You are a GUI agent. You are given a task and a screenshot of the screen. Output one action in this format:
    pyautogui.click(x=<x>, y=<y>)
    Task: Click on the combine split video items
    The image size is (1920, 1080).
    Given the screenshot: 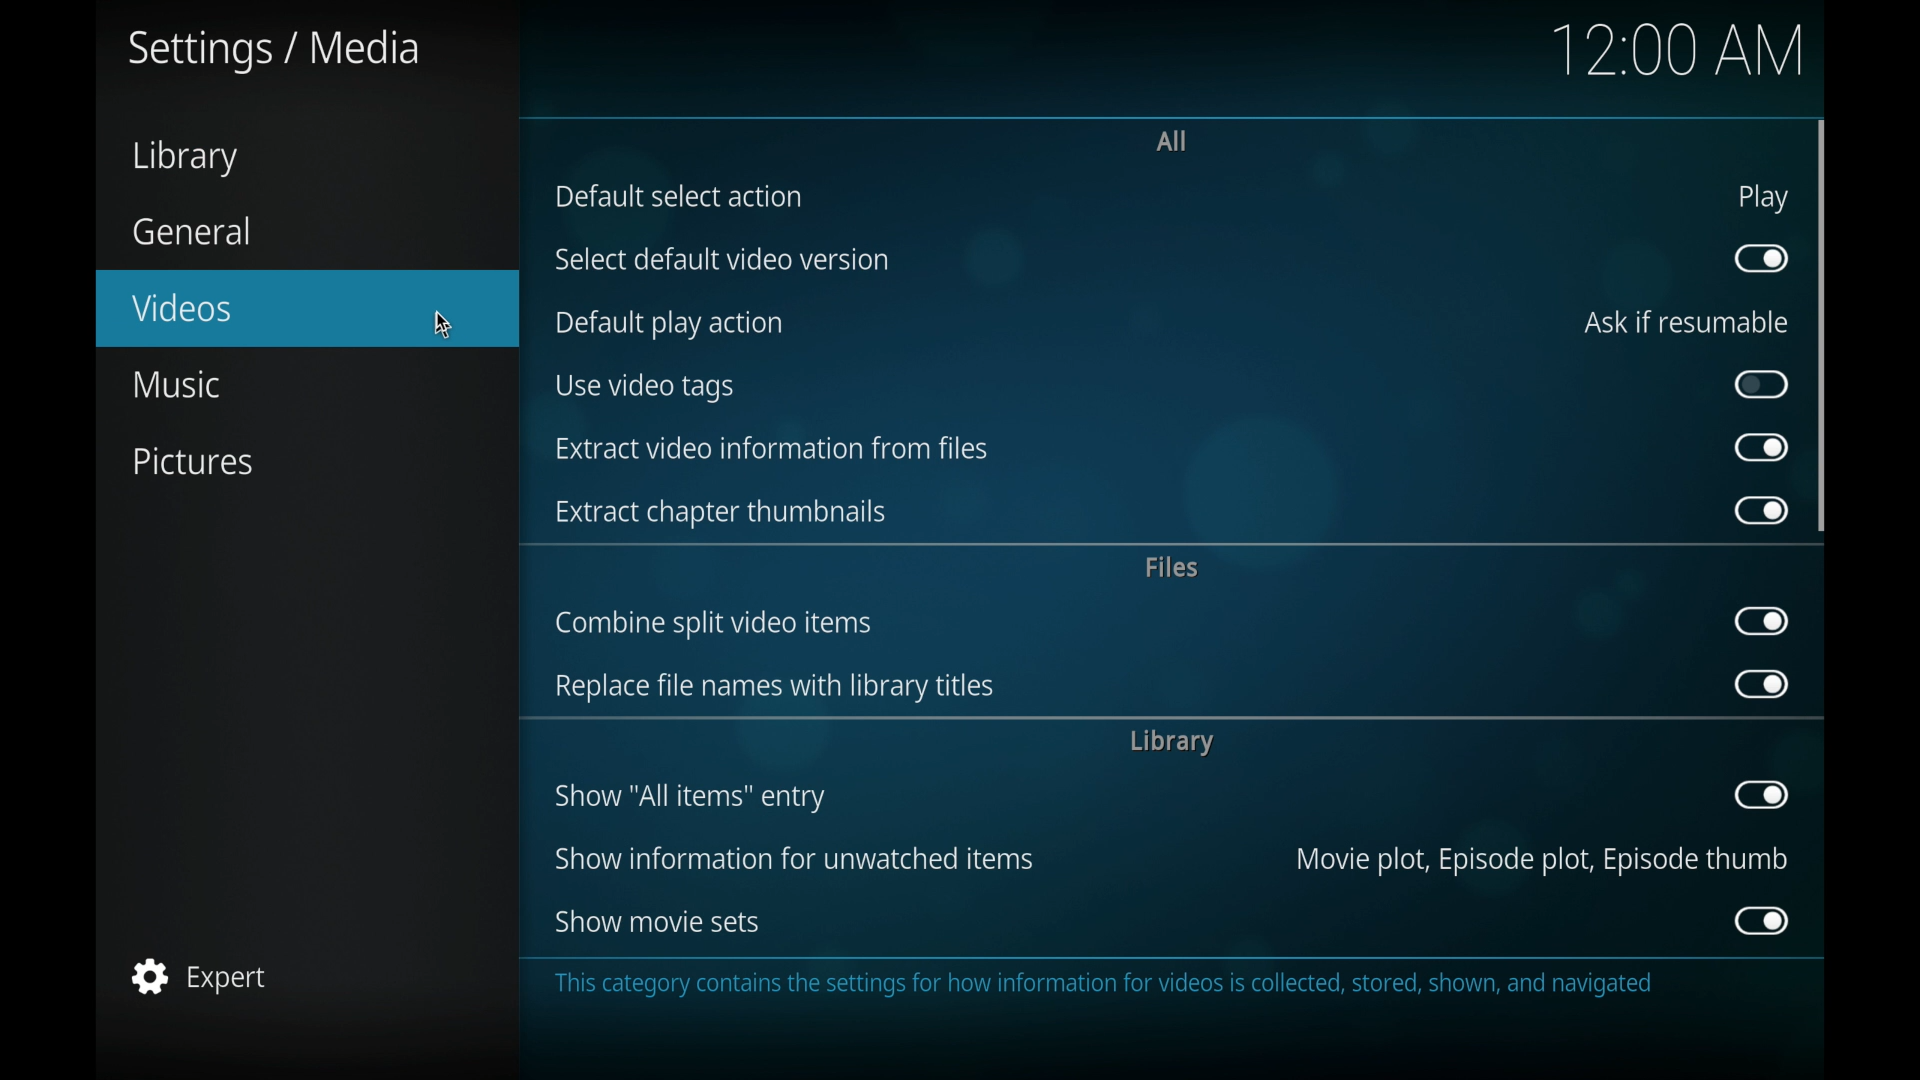 What is the action you would take?
    pyautogui.click(x=714, y=624)
    